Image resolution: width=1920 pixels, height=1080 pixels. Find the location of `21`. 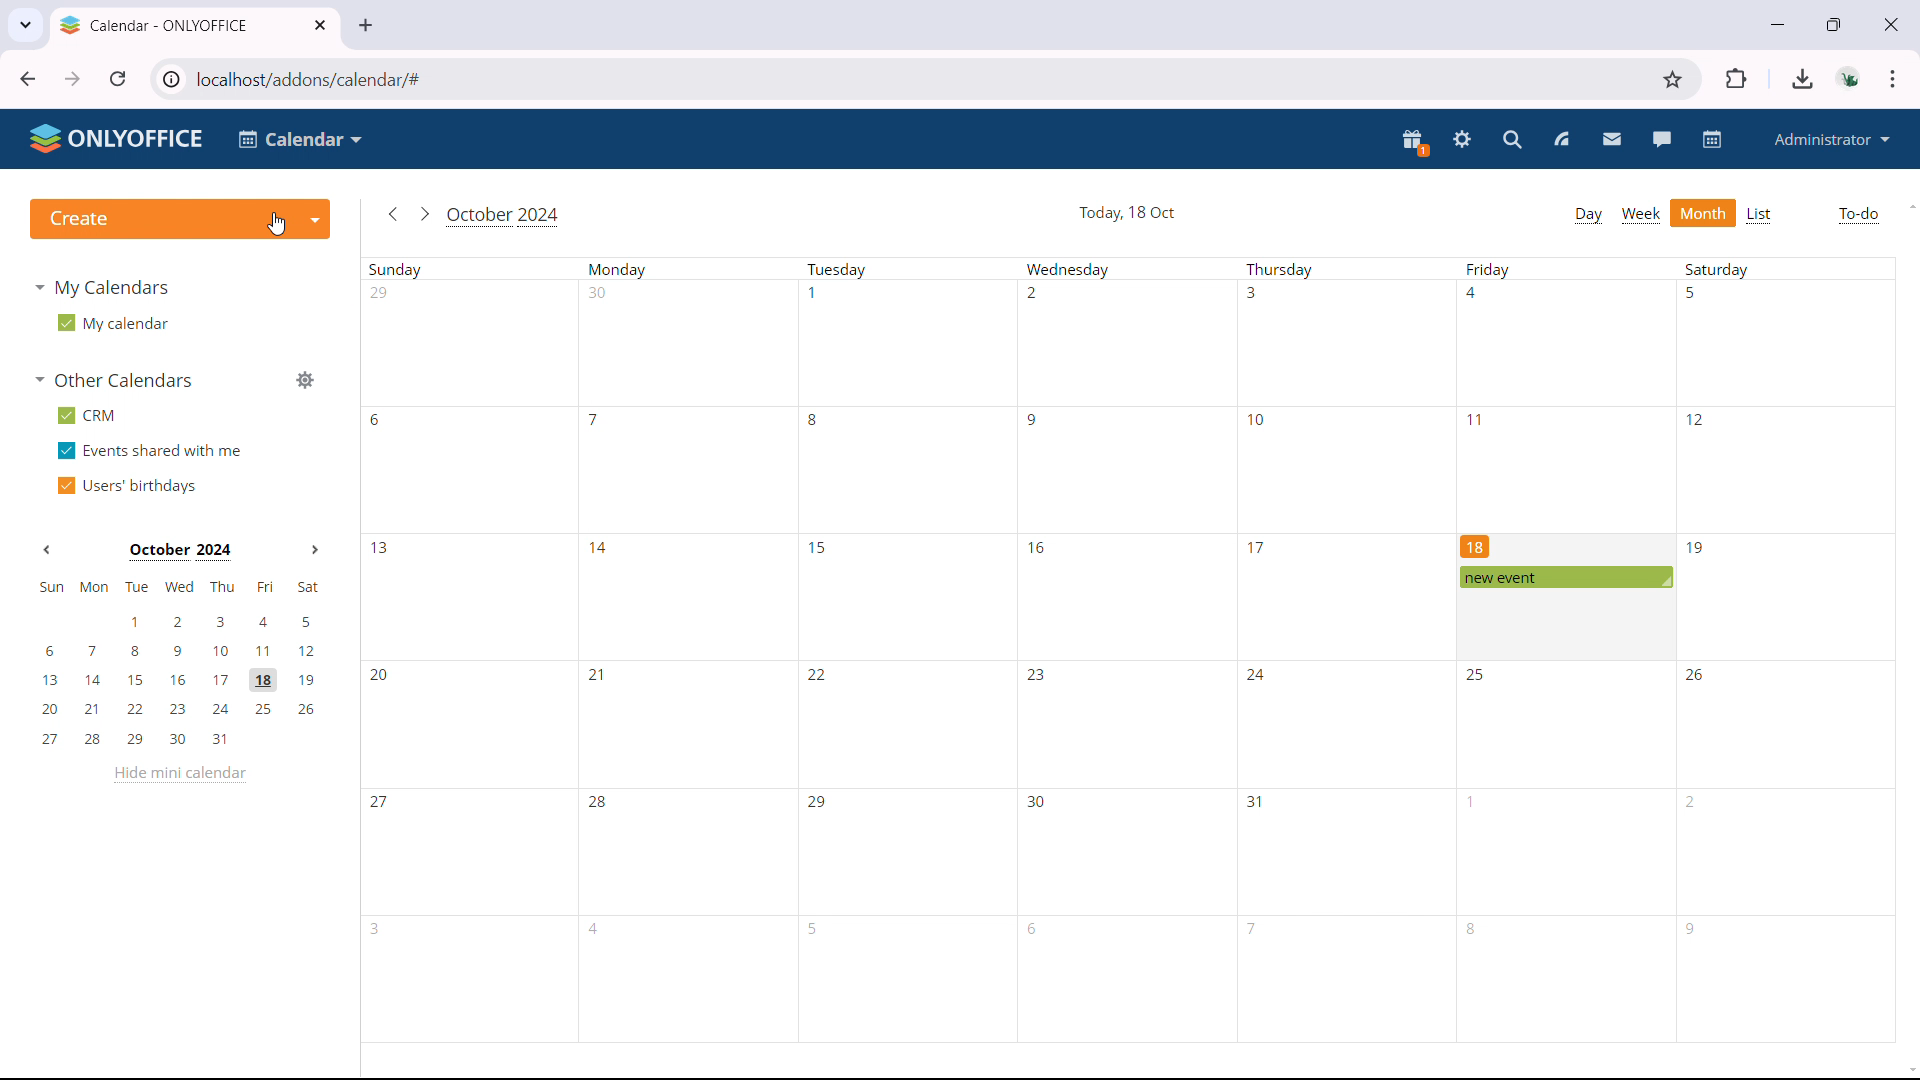

21 is located at coordinates (594, 673).